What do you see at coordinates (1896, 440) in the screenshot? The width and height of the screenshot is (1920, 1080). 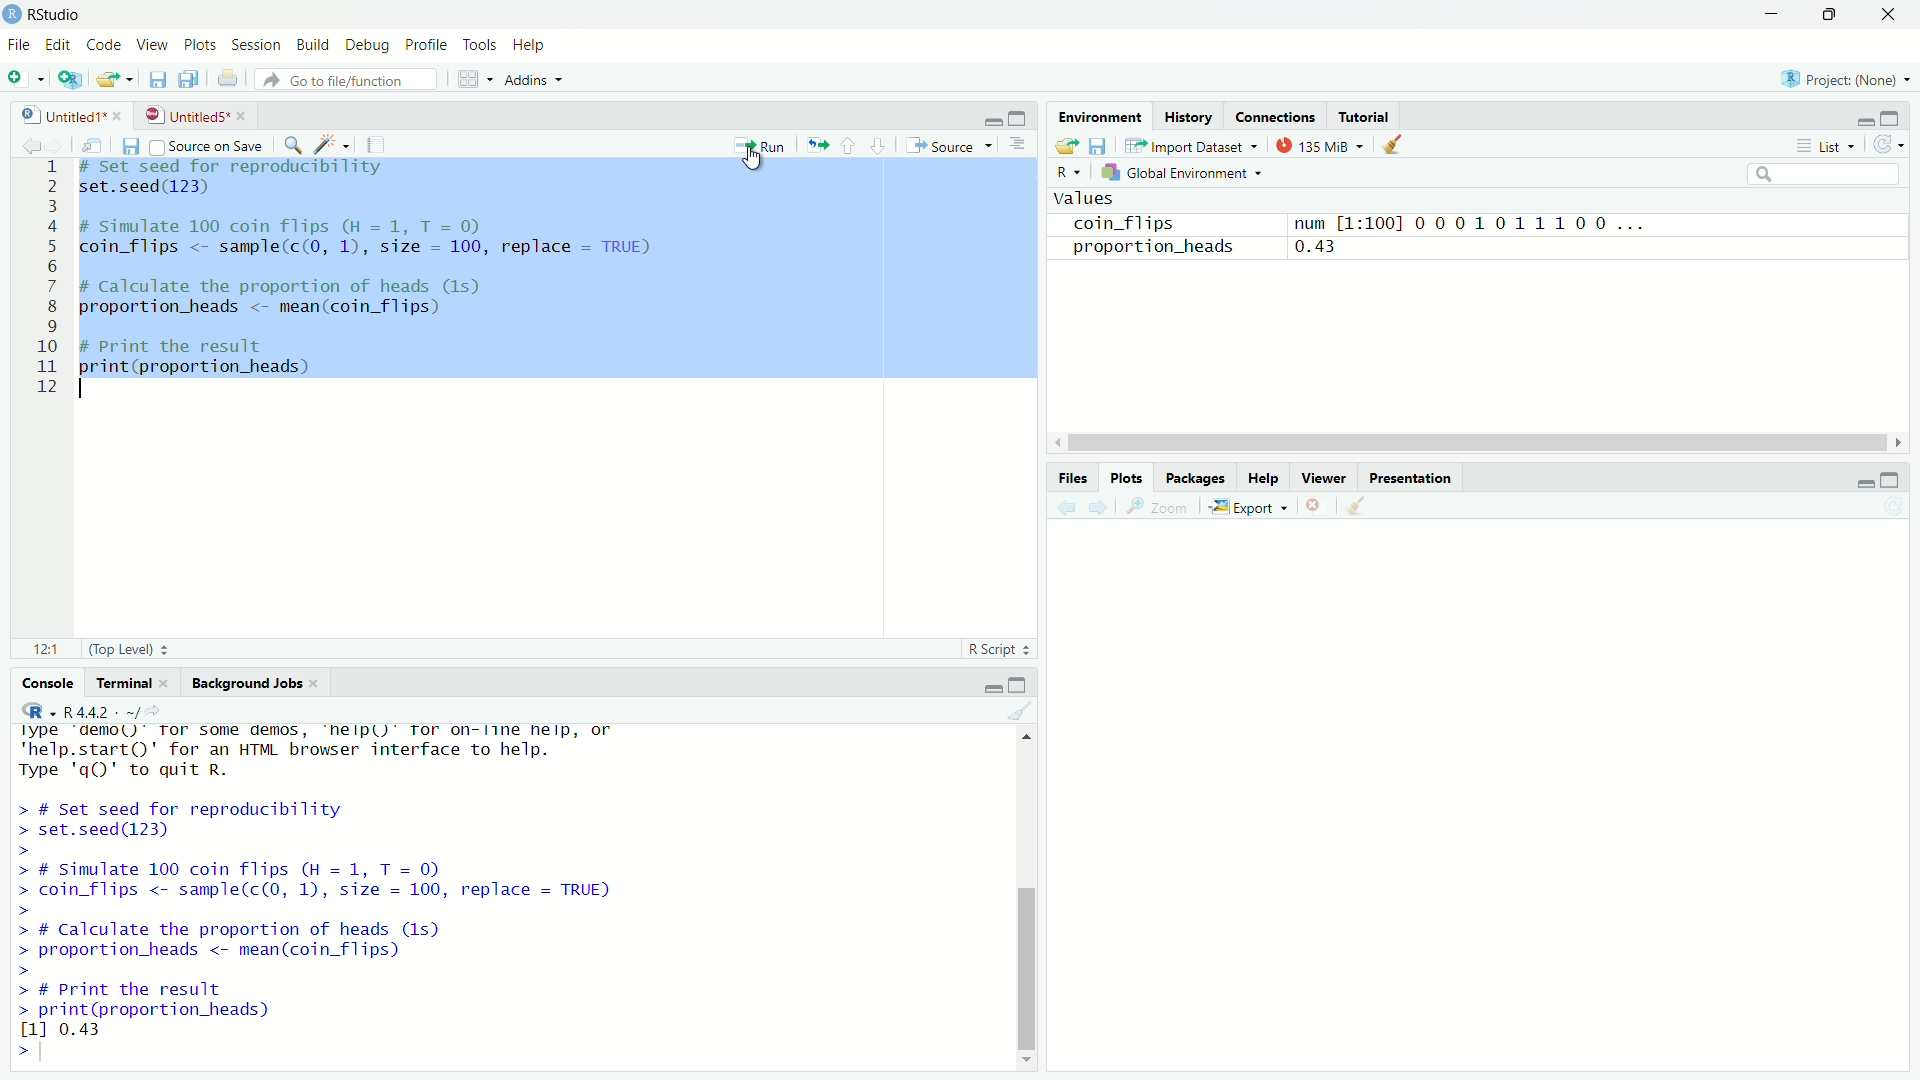 I see `move right` at bounding box center [1896, 440].